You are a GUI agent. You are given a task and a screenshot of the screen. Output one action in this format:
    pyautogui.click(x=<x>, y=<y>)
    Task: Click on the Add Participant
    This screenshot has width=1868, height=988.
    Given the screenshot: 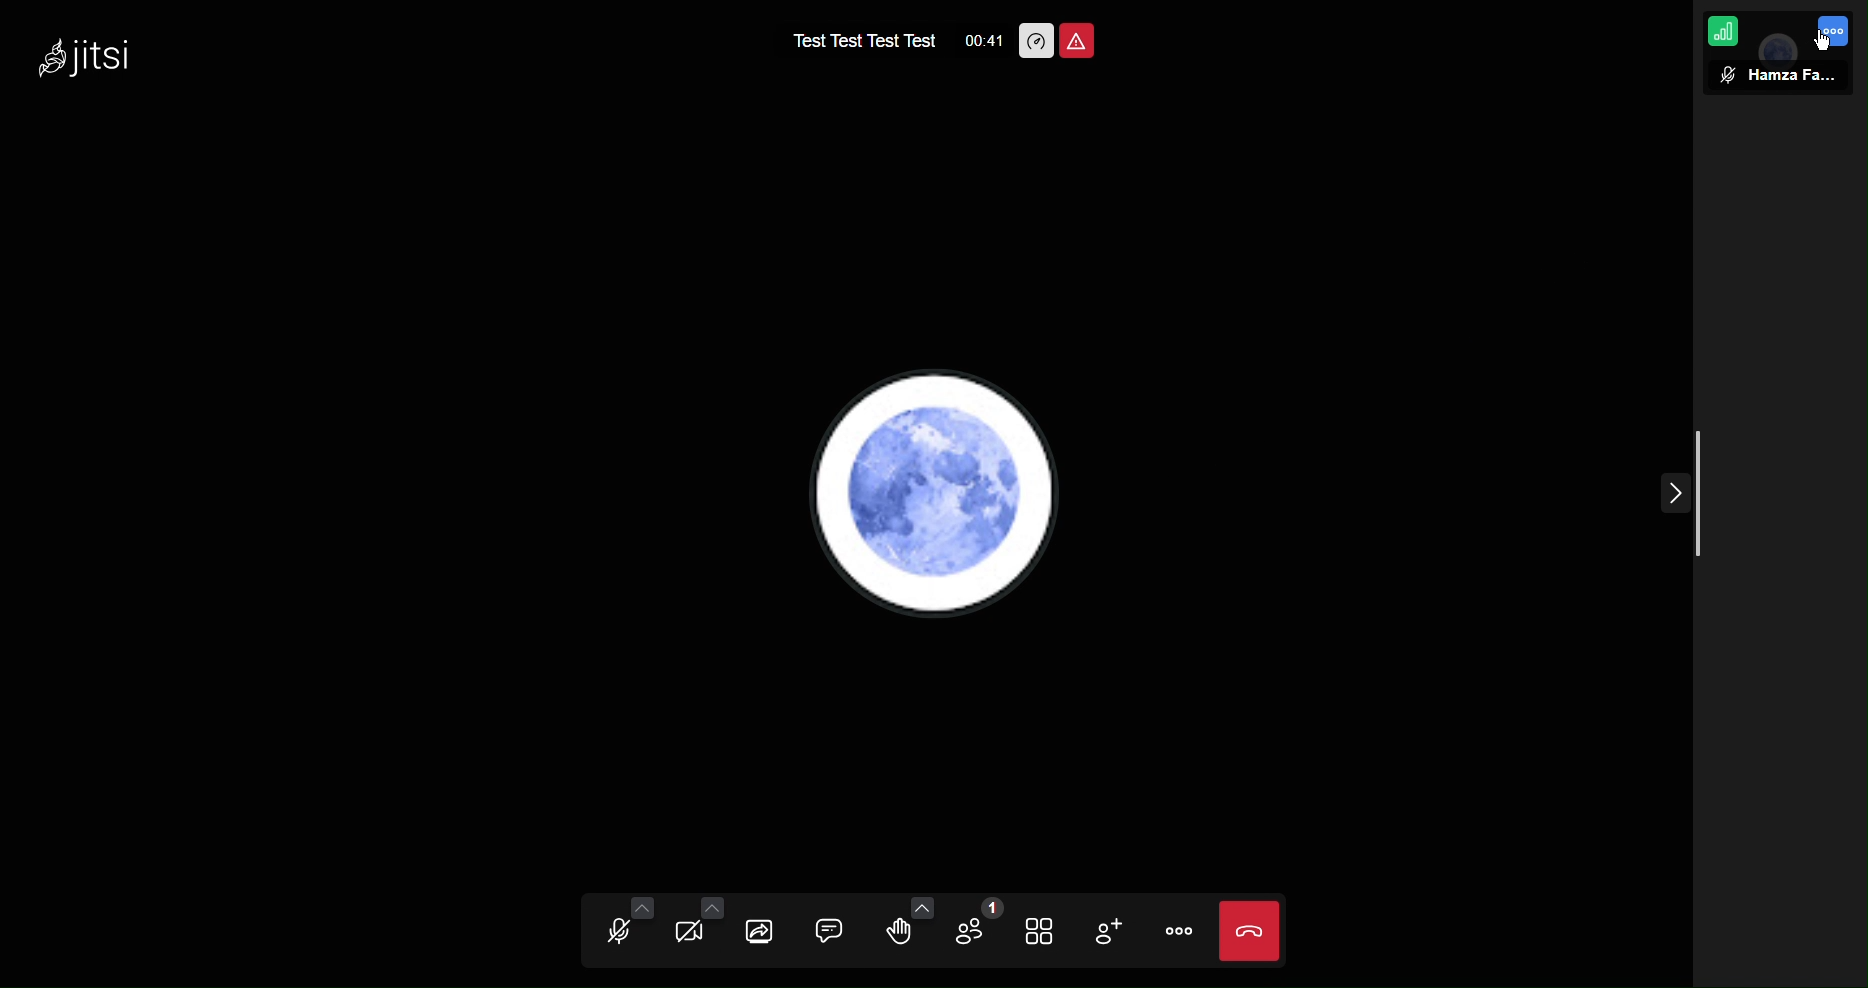 What is the action you would take?
    pyautogui.click(x=1105, y=929)
    